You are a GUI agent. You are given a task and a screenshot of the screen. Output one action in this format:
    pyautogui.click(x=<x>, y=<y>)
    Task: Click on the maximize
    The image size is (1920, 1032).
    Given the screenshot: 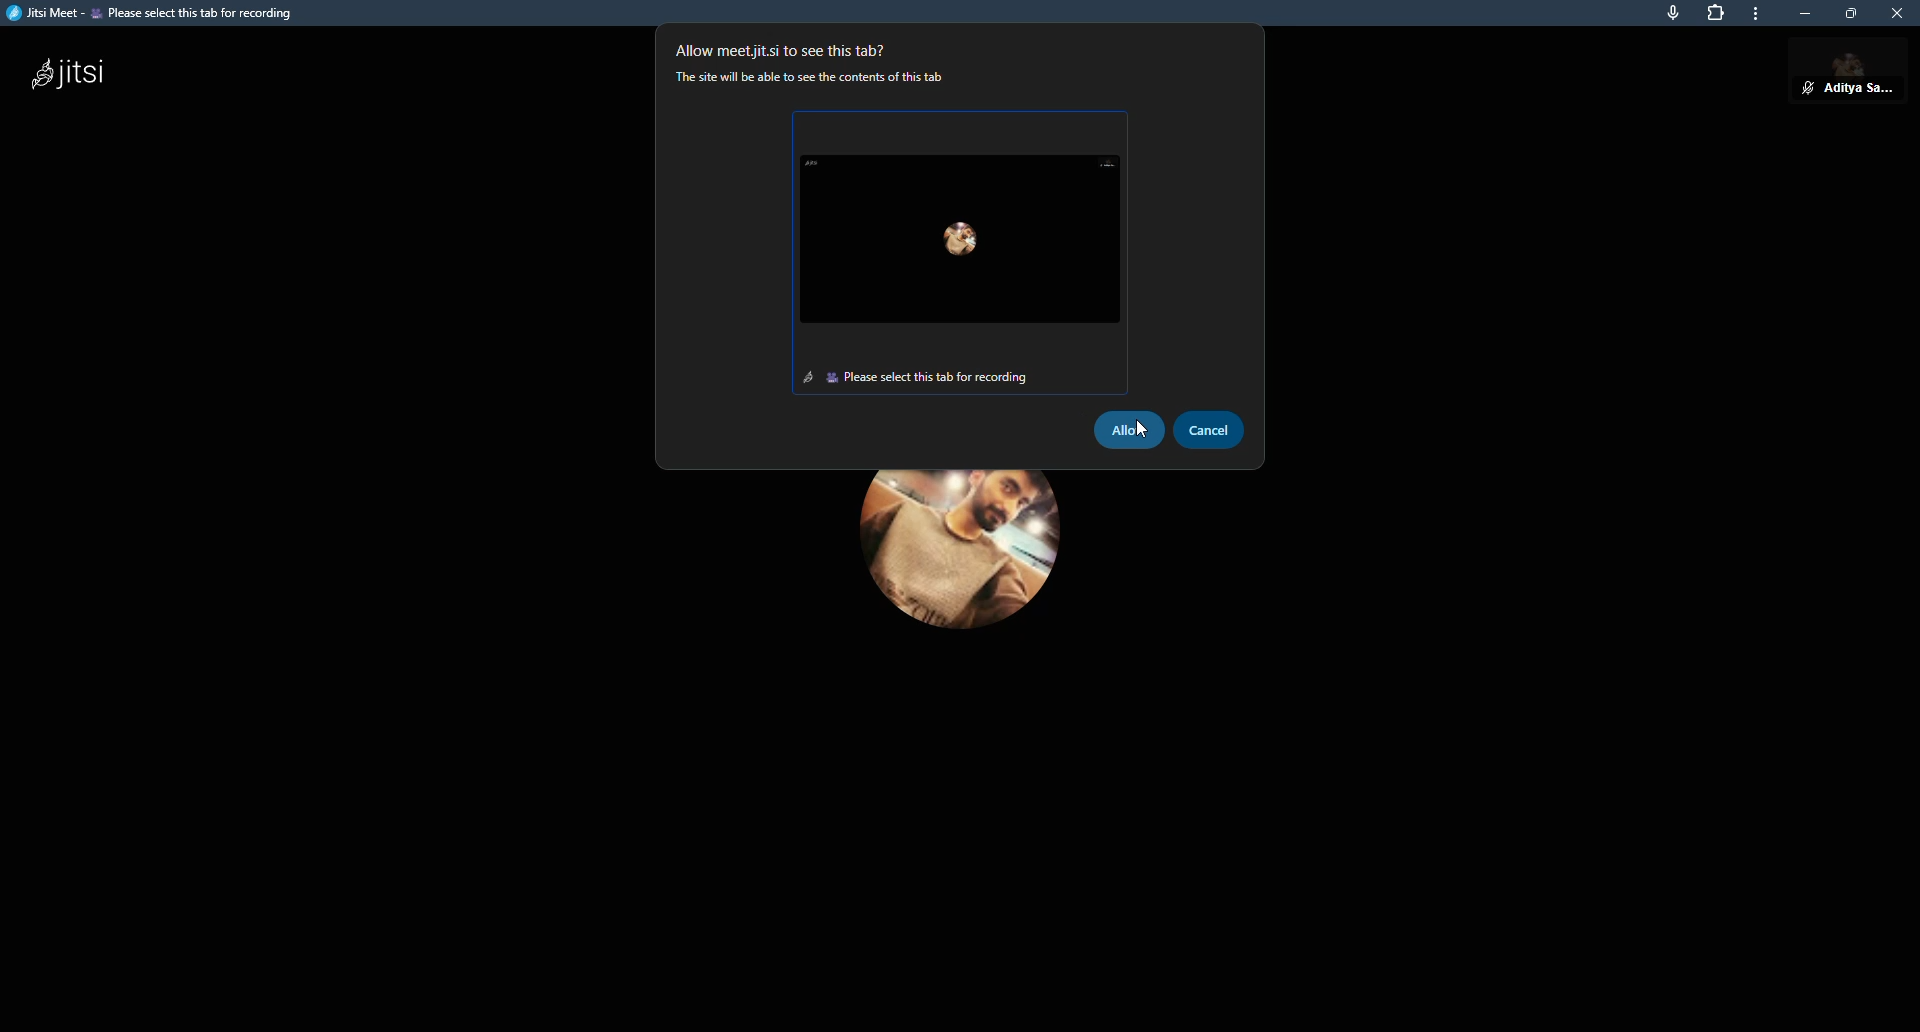 What is the action you would take?
    pyautogui.click(x=1851, y=13)
    